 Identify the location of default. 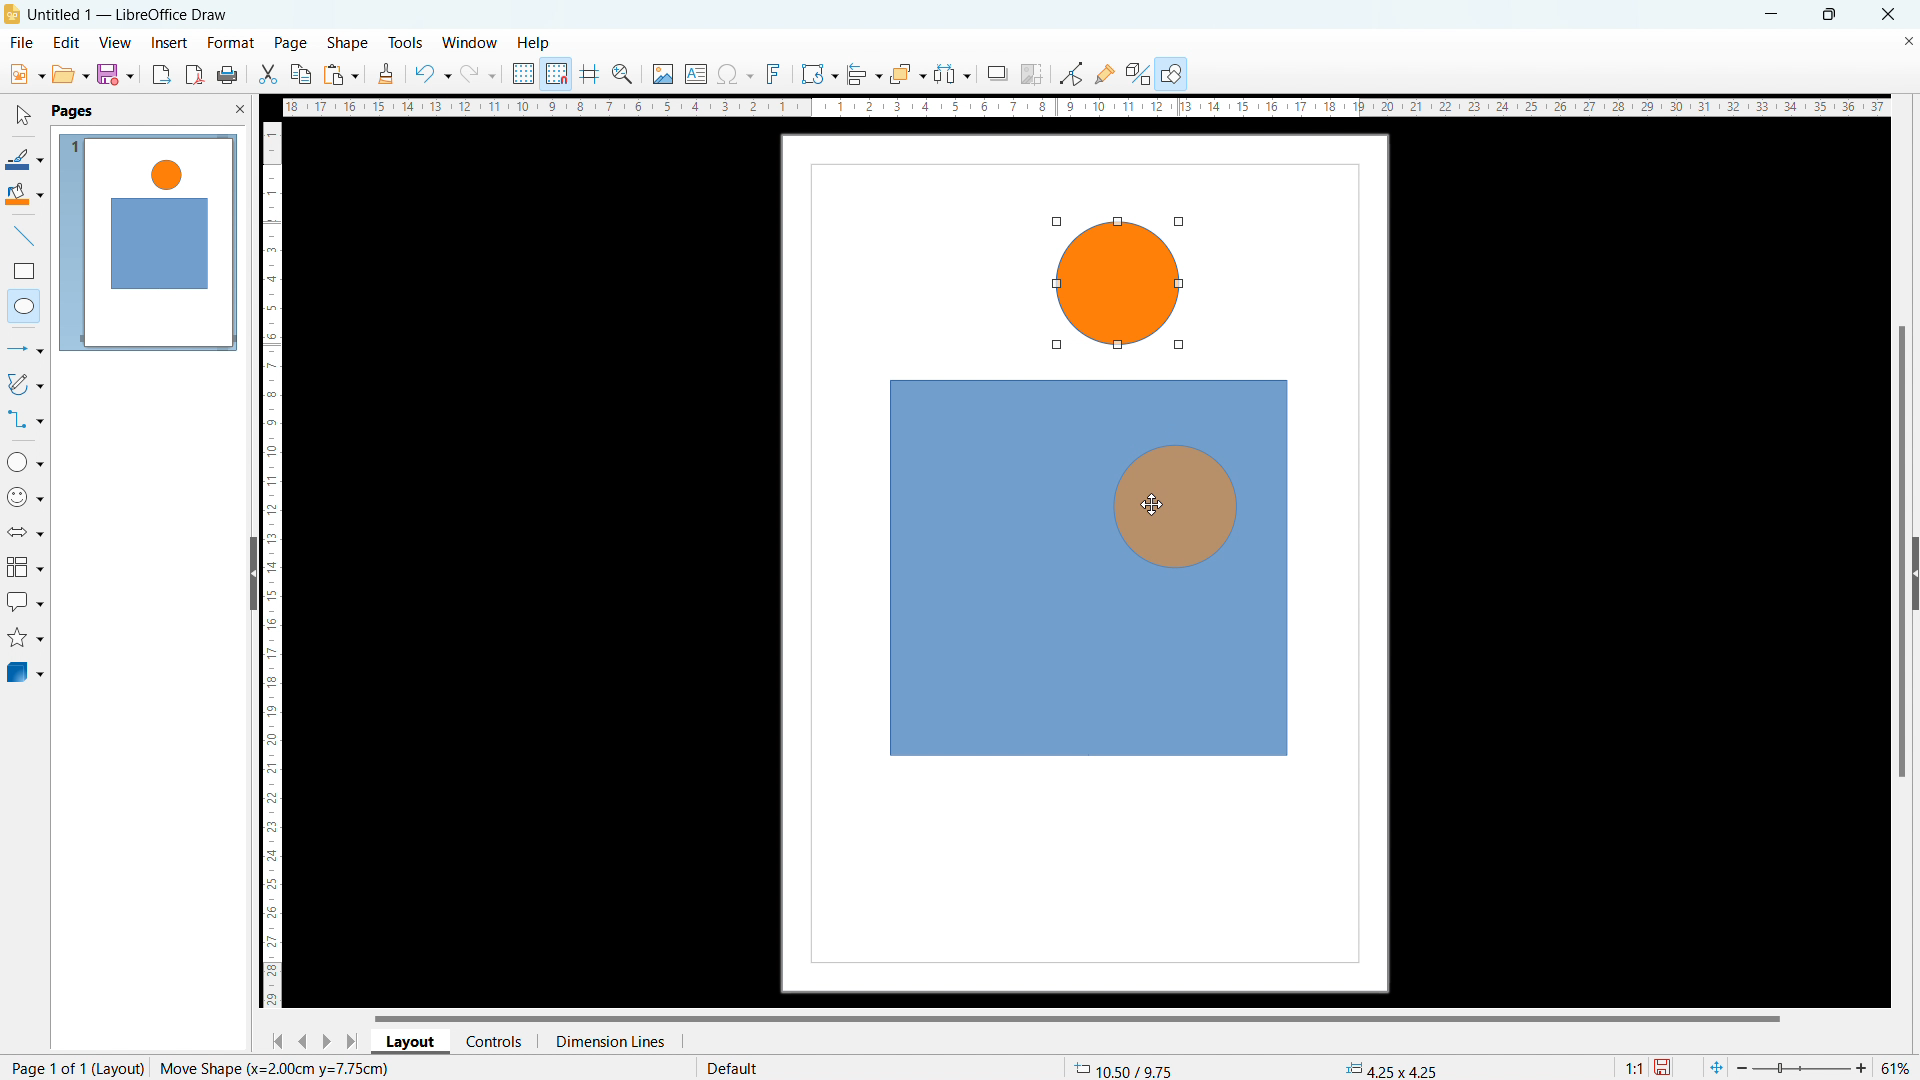
(731, 1067).